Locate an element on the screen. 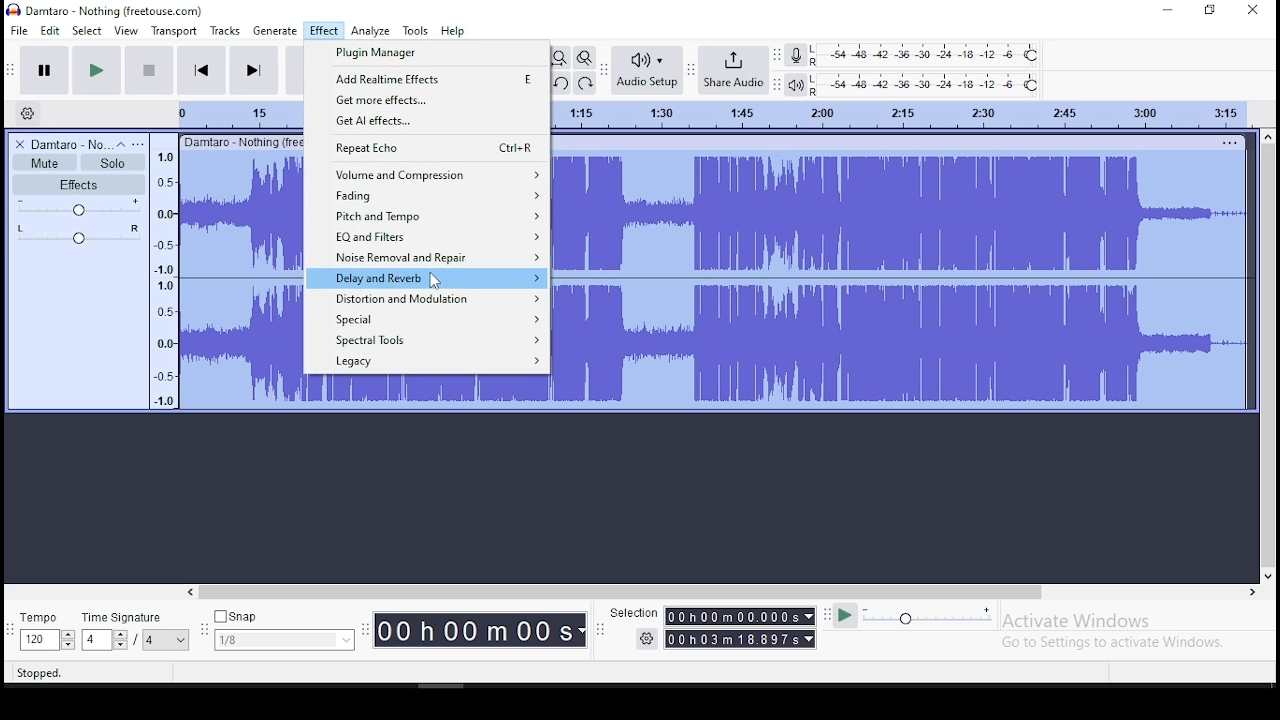 This screenshot has width=1280, height=720. add realtime effects is located at coordinates (425, 77).